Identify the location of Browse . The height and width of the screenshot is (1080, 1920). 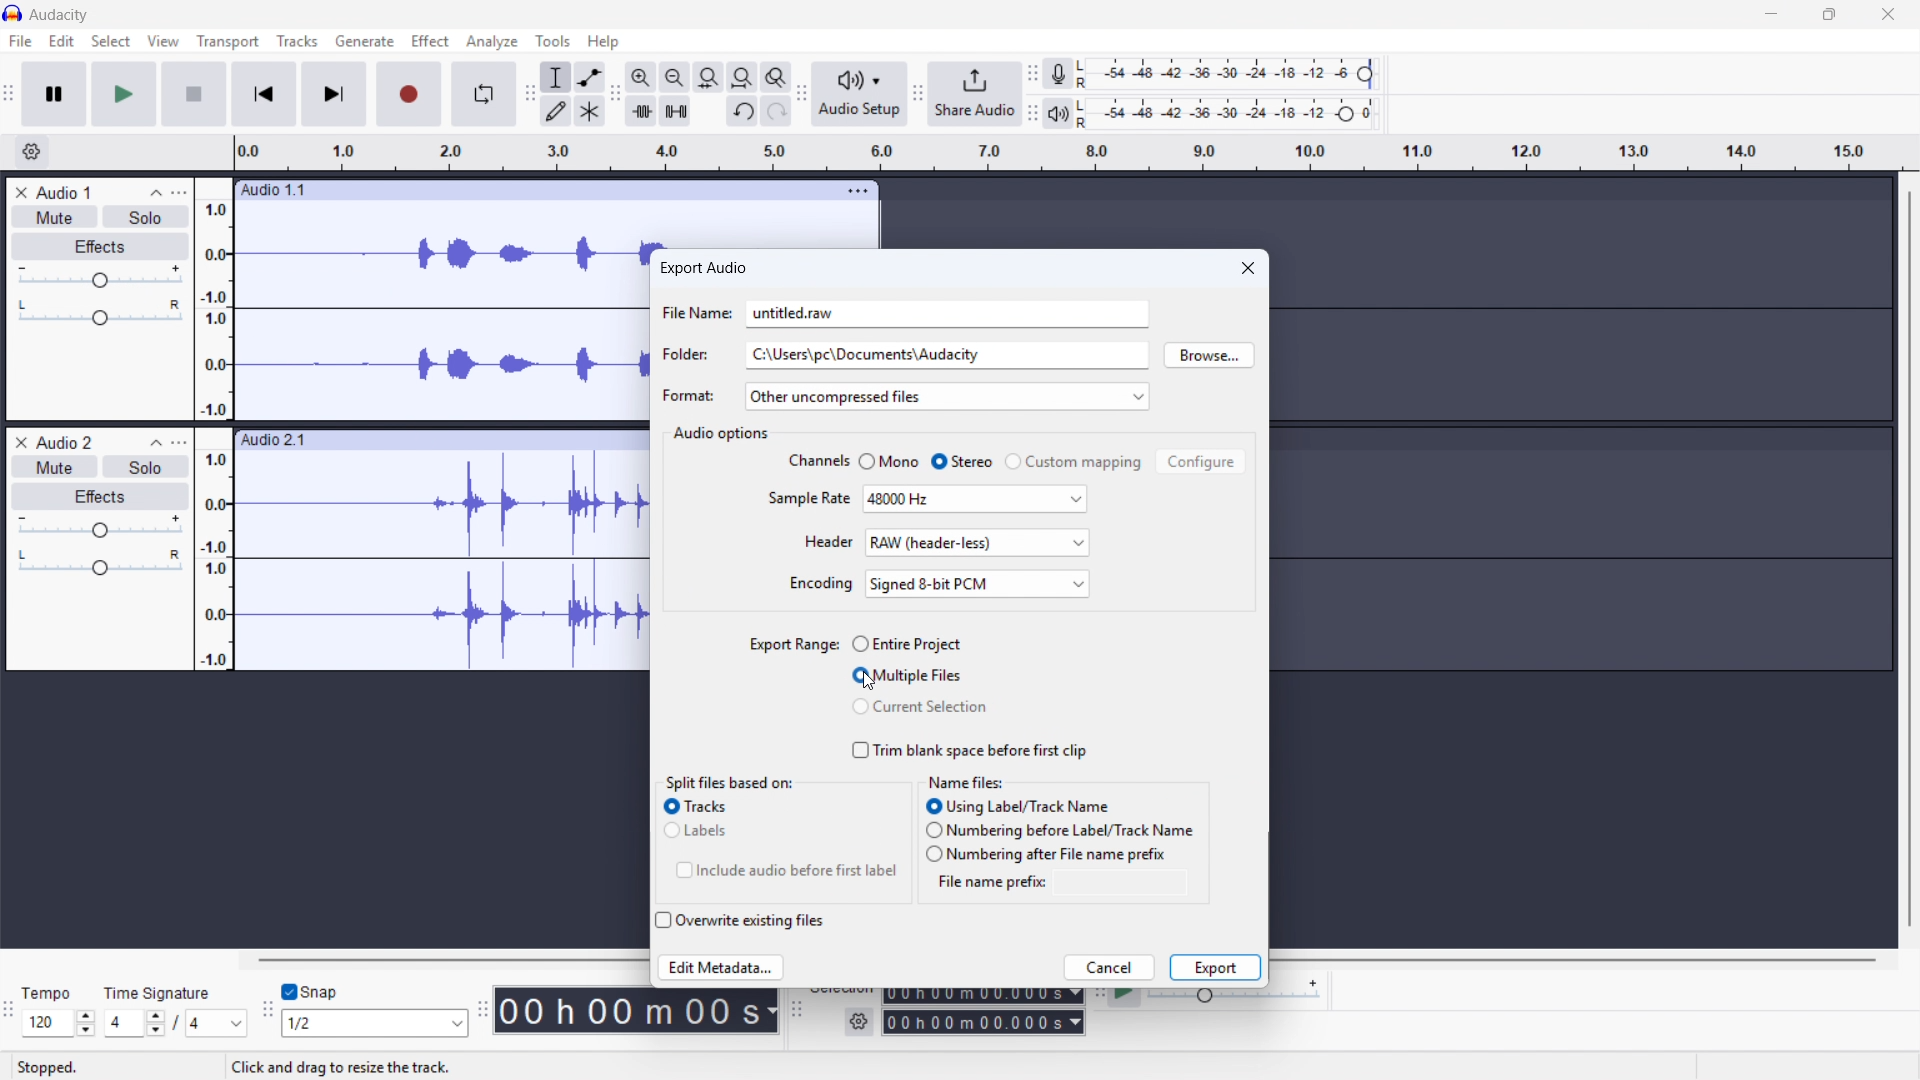
(1209, 355).